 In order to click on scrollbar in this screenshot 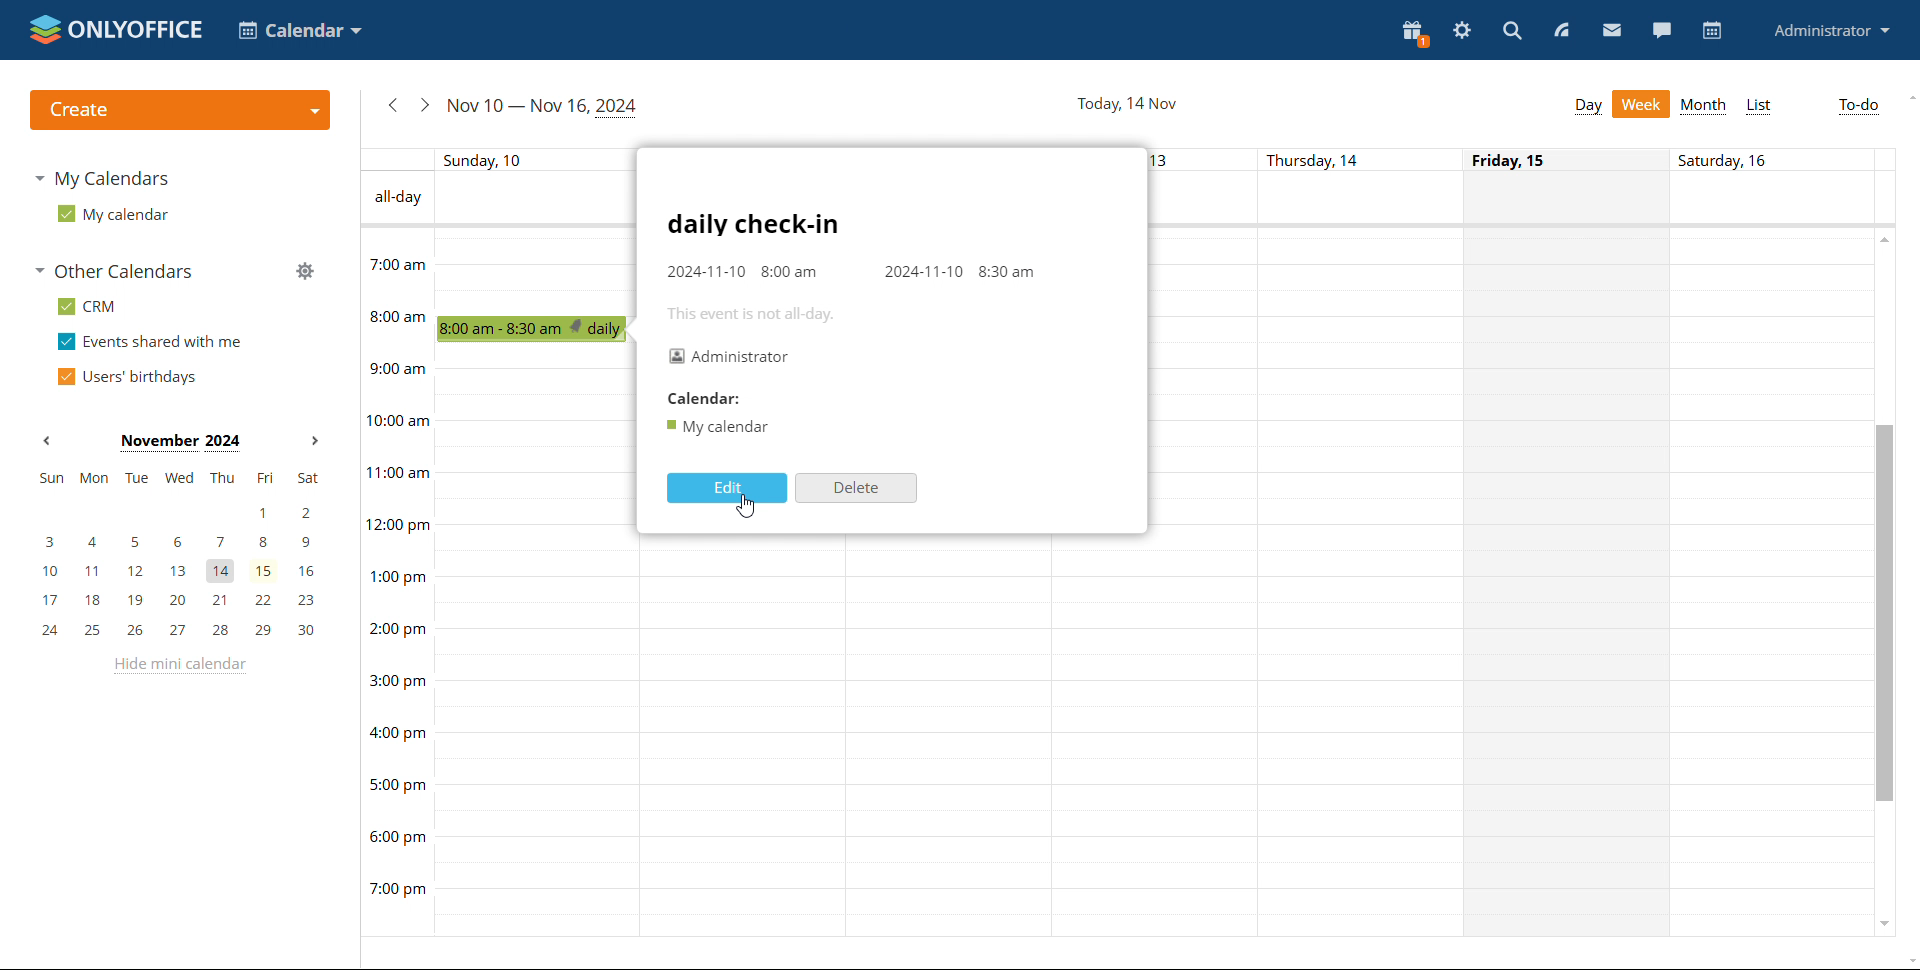, I will do `click(1882, 612)`.